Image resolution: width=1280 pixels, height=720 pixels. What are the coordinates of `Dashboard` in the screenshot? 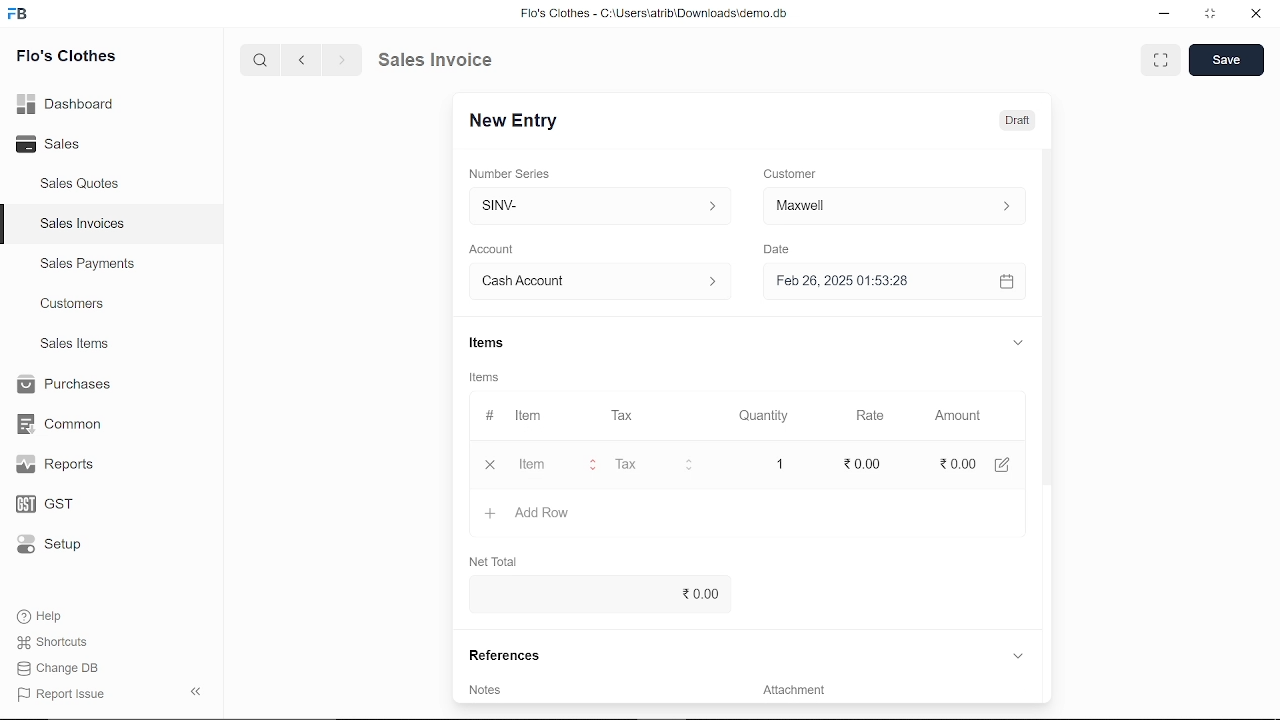 It's located at (70, 103).